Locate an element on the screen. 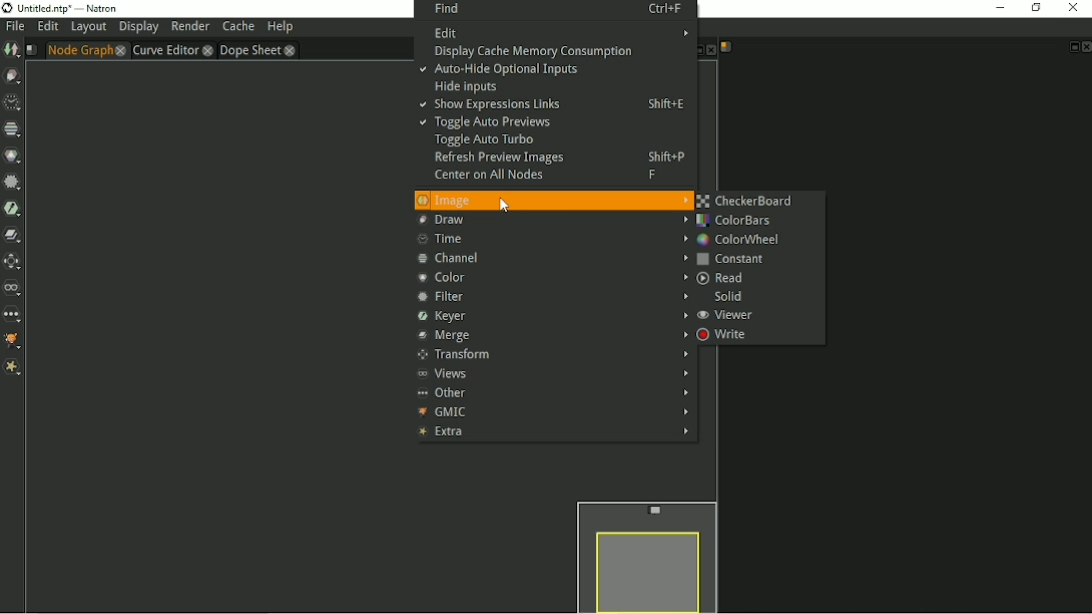 This screenshot has height=614, width=1092. Toggle auto turbo is located at coordinates (486, 141).